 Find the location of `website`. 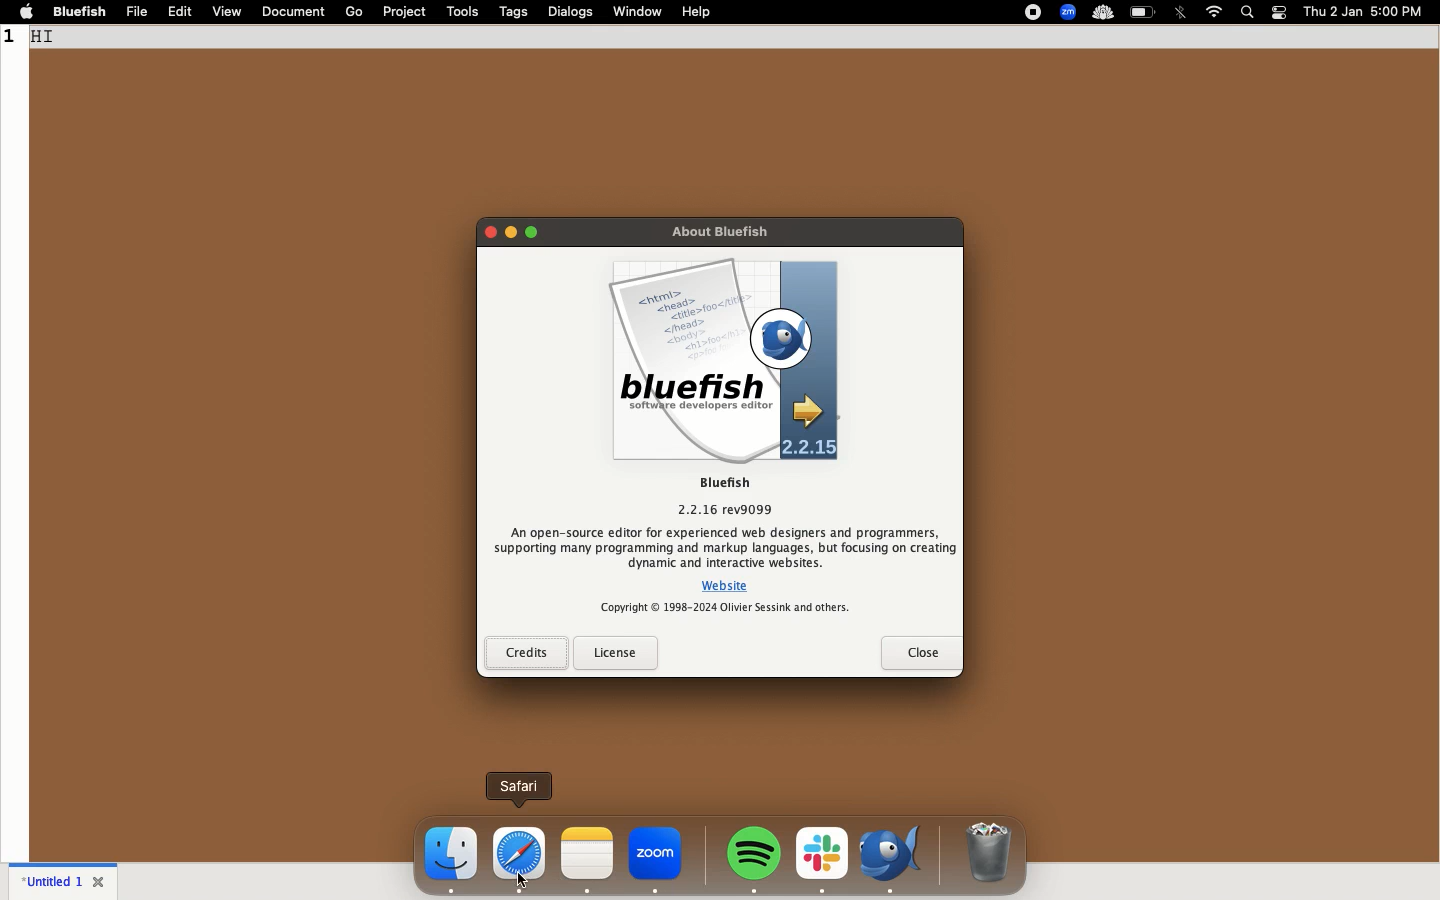

website is located at coordinates (730, 585).